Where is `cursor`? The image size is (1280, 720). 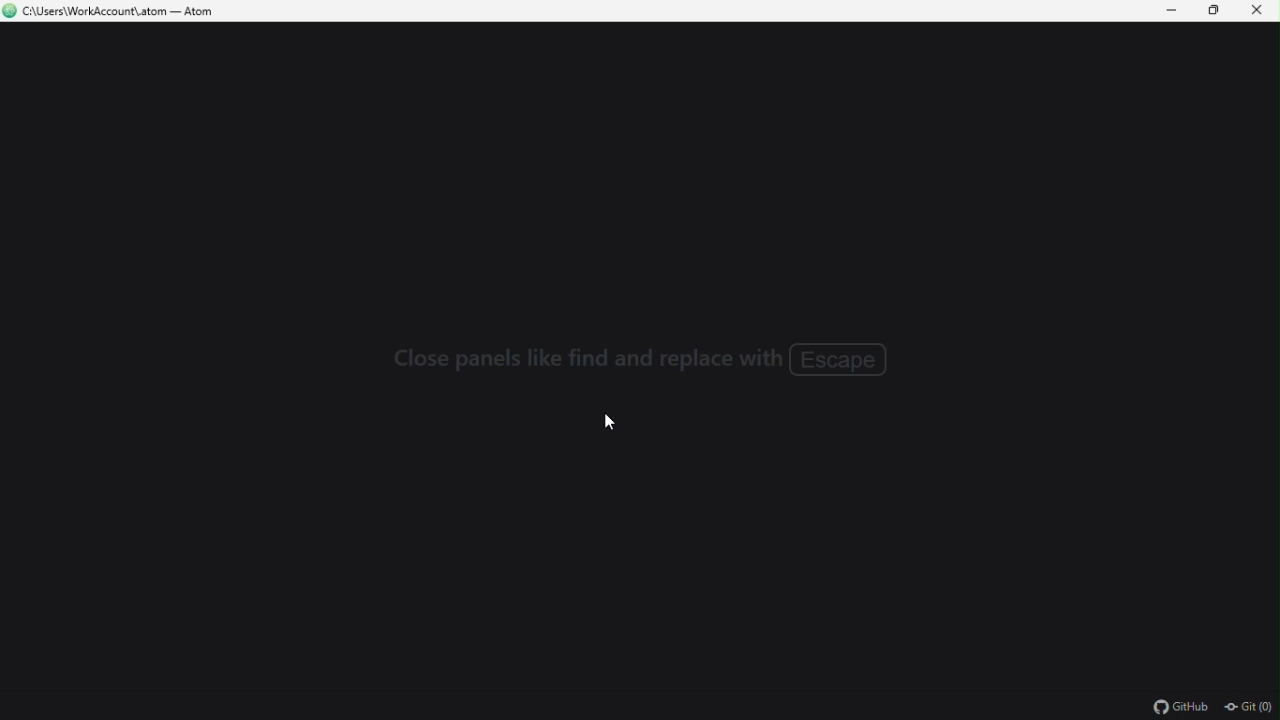 cursor is located at coordinates (612, 423).